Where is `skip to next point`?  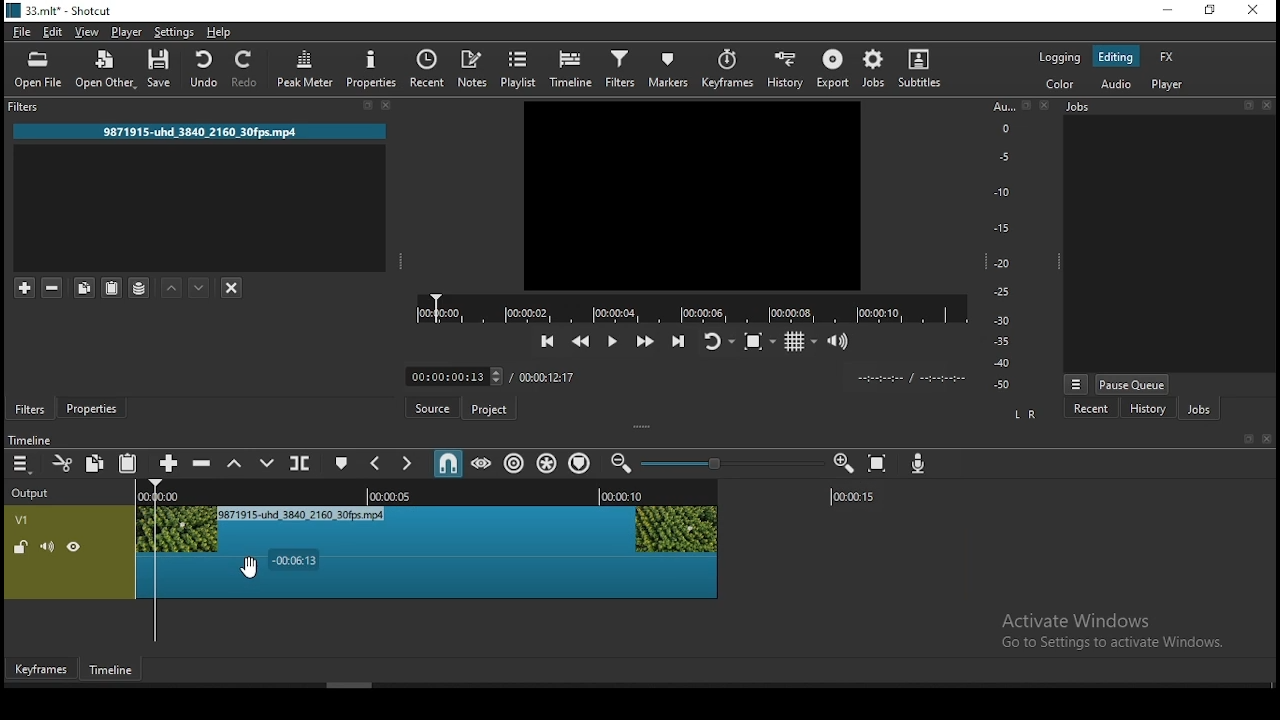 skip to next point is located at coordinates (678, 339).